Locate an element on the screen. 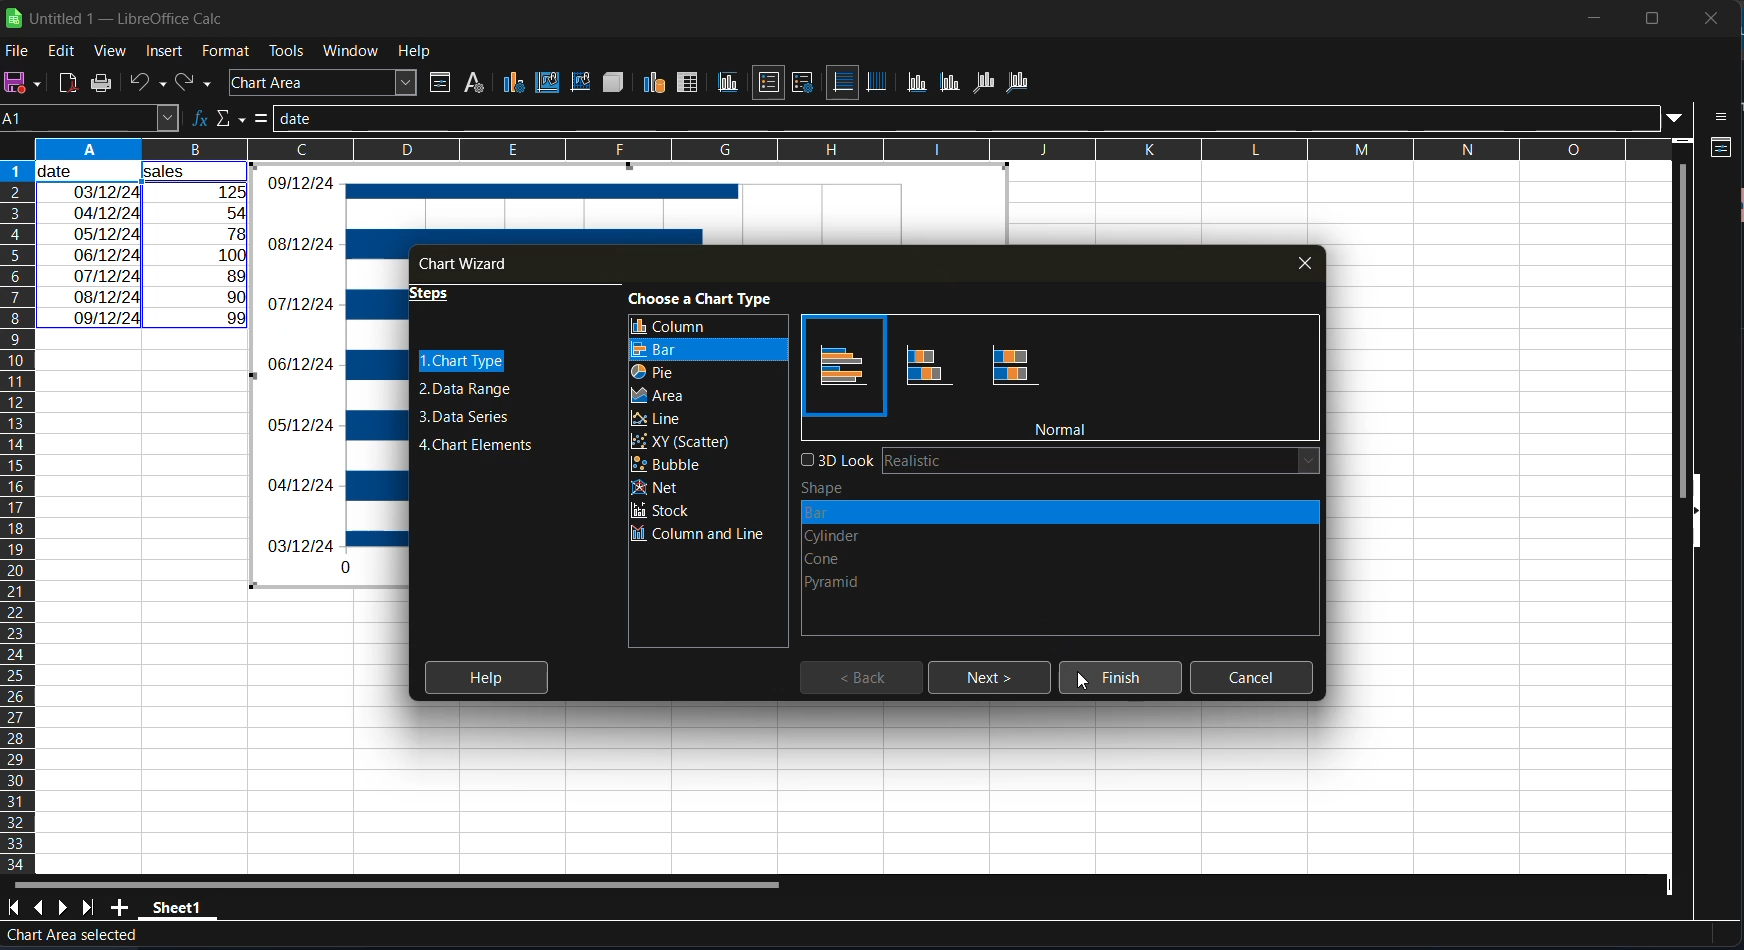 The height and width of the screenshot is (950, 1744). expand formula bar is located at coordinates (1677, 119).